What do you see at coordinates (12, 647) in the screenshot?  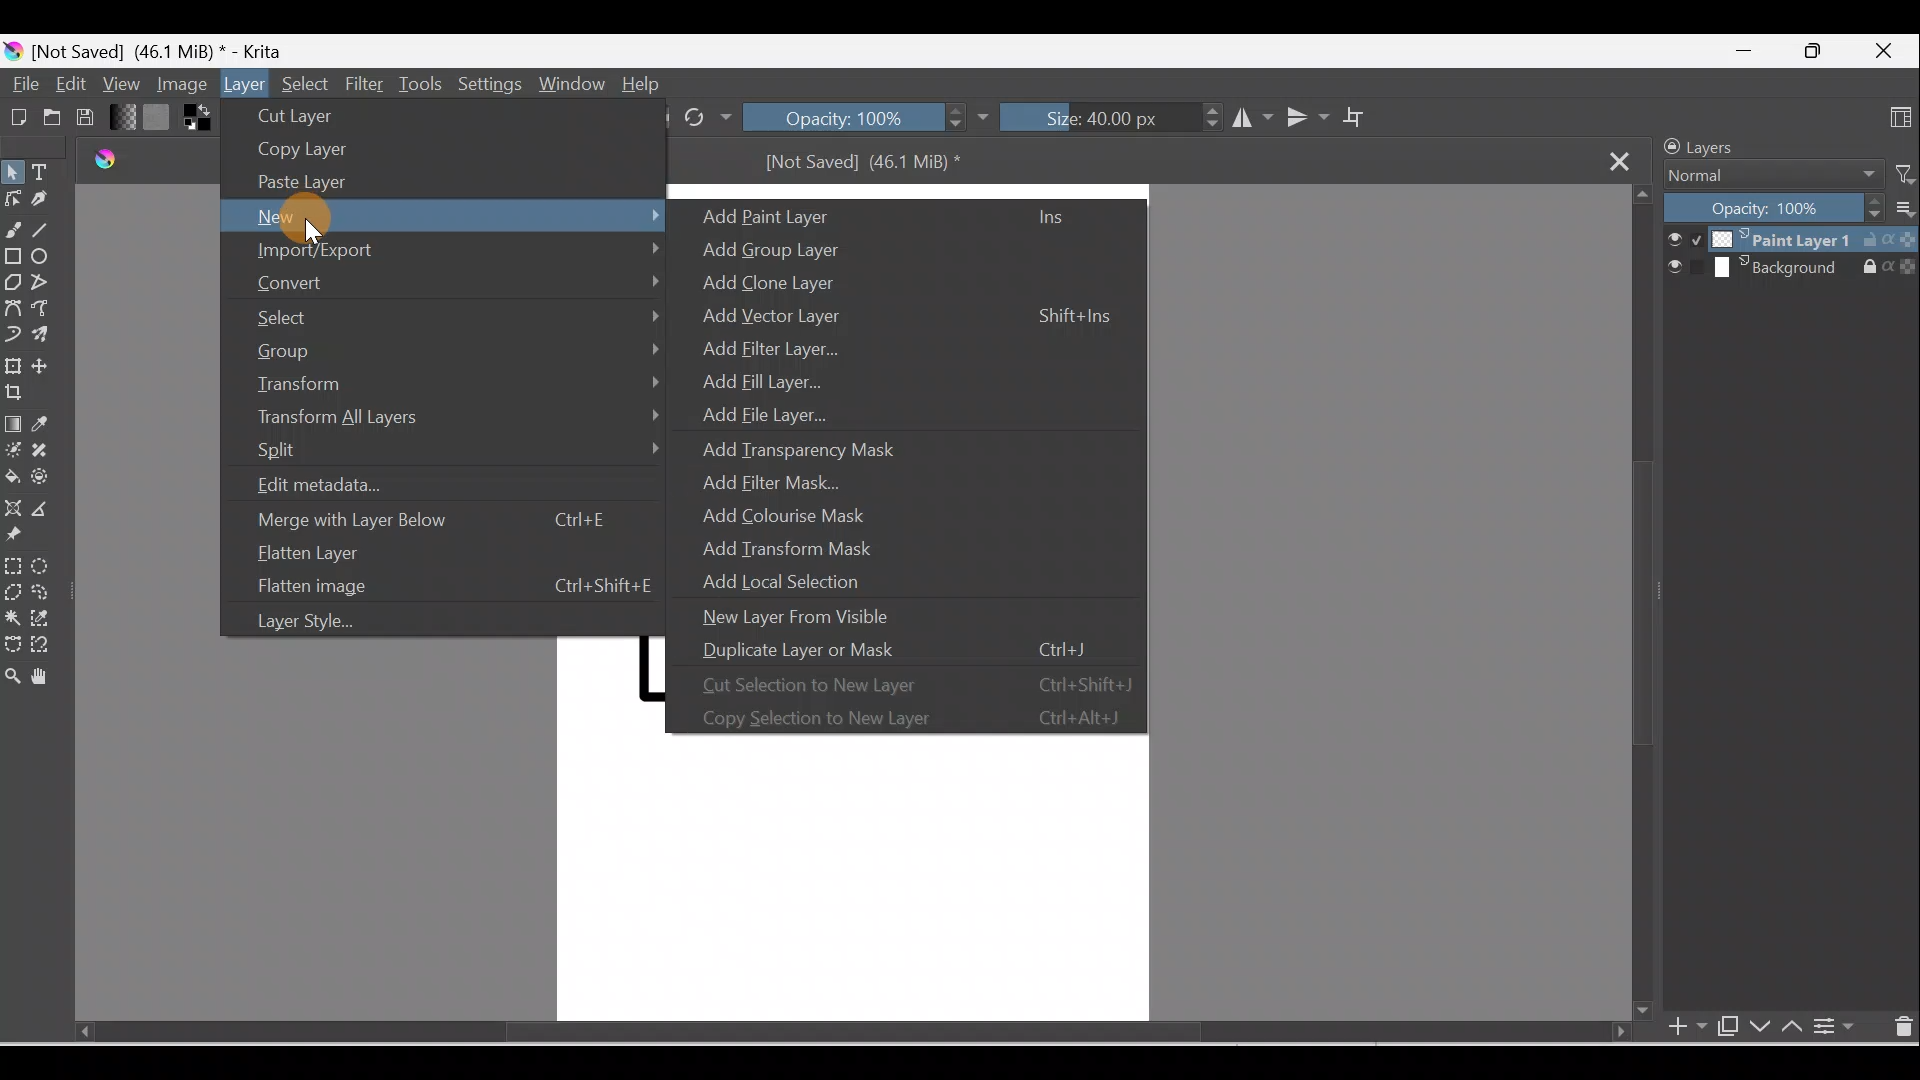 I see `Bezier curve selection tool` at bounding box center [12, 647].